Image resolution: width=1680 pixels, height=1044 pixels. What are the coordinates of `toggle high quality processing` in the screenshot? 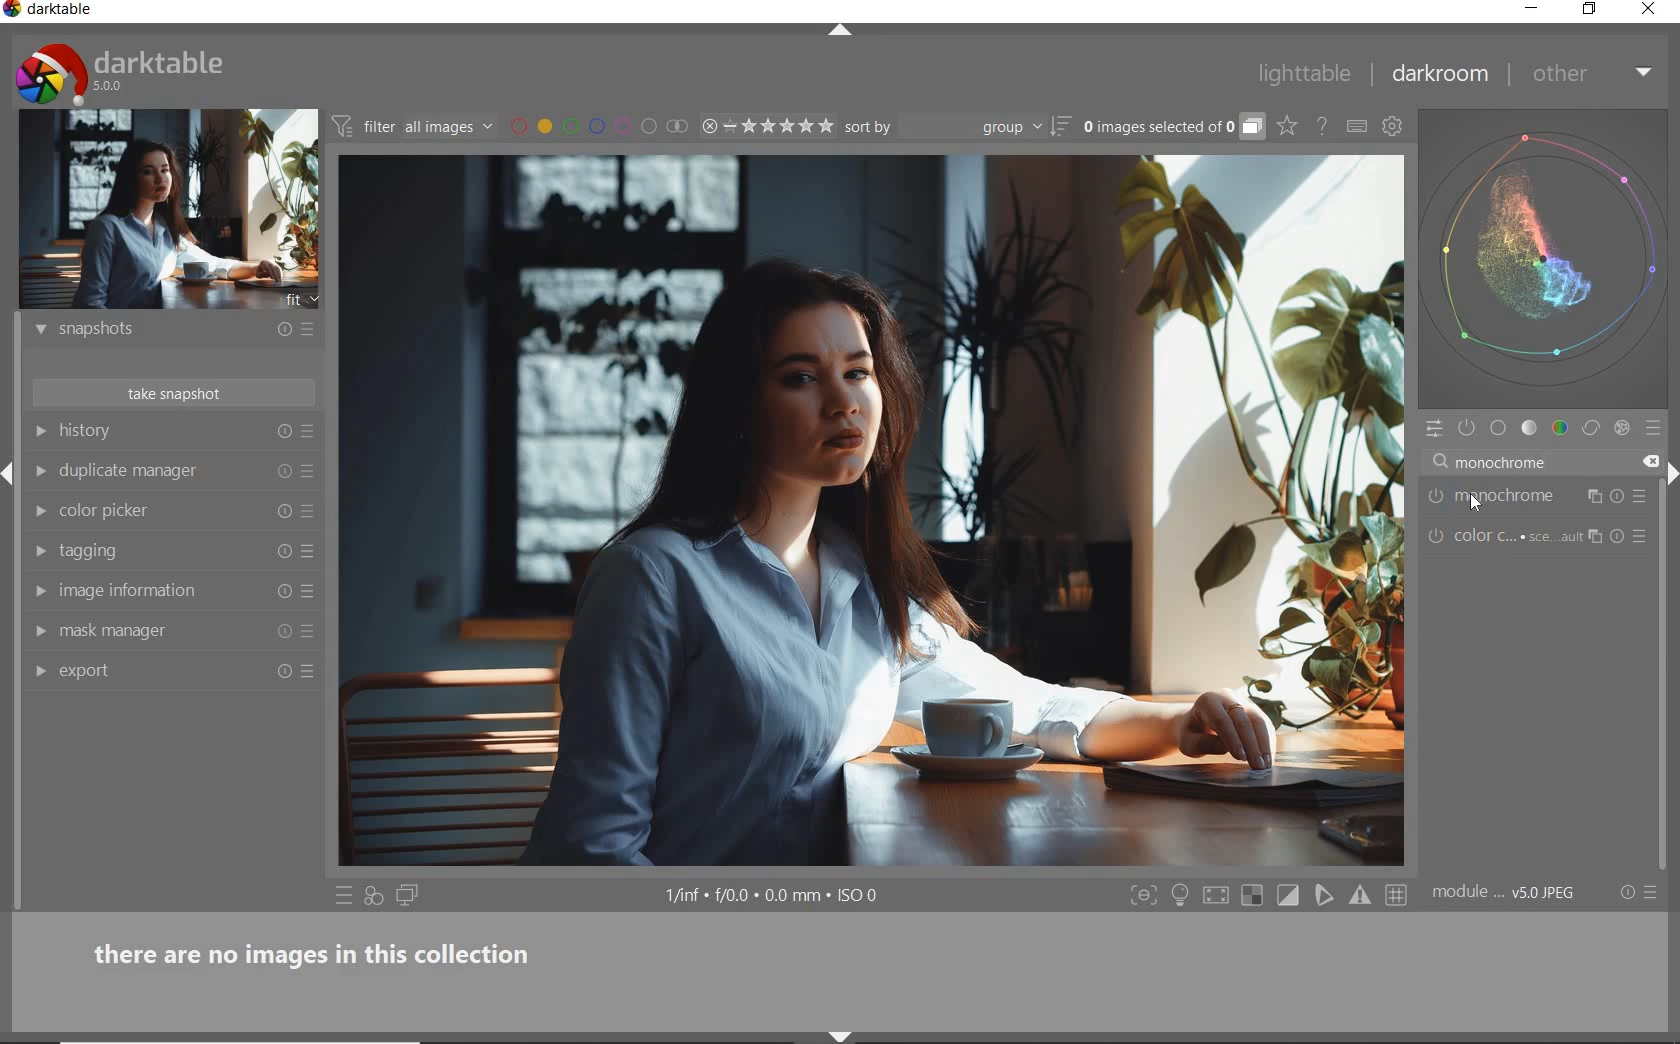 It's located at (1218, 896).